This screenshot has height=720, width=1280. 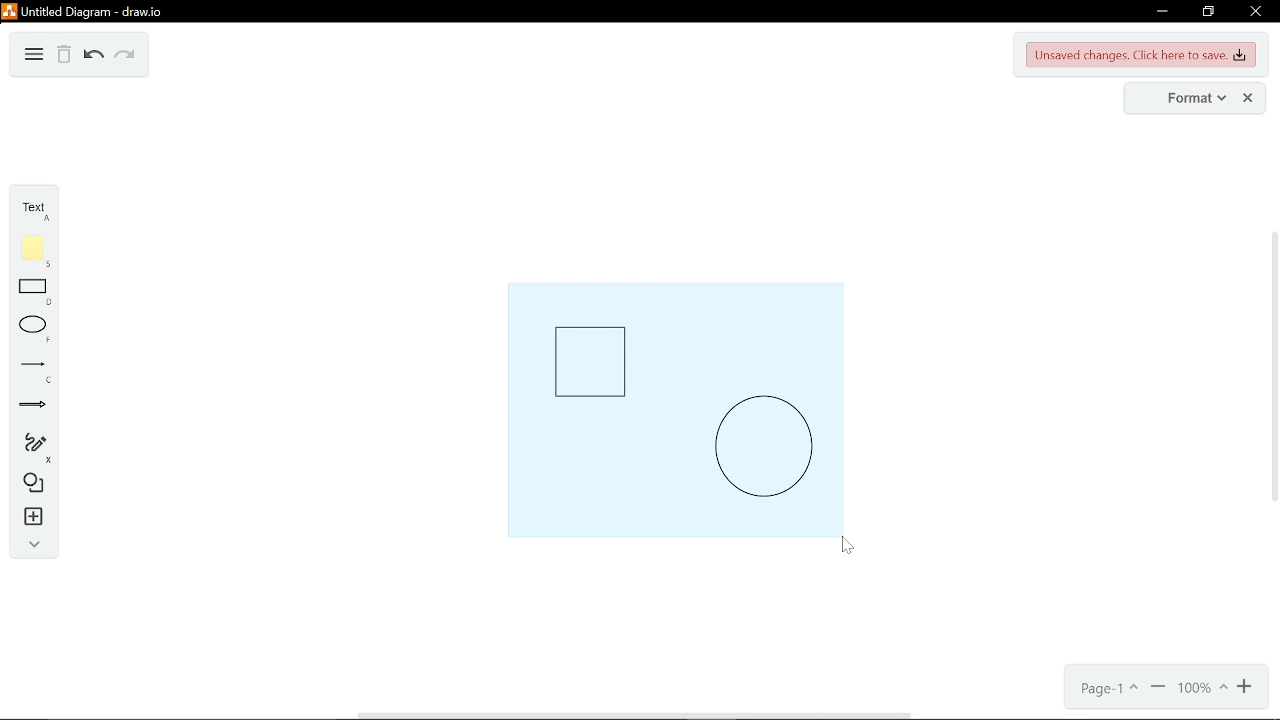 What do you see at coordinates (123, 58) in the screenshot?
I see `redo` at bounding box center [123, 58].